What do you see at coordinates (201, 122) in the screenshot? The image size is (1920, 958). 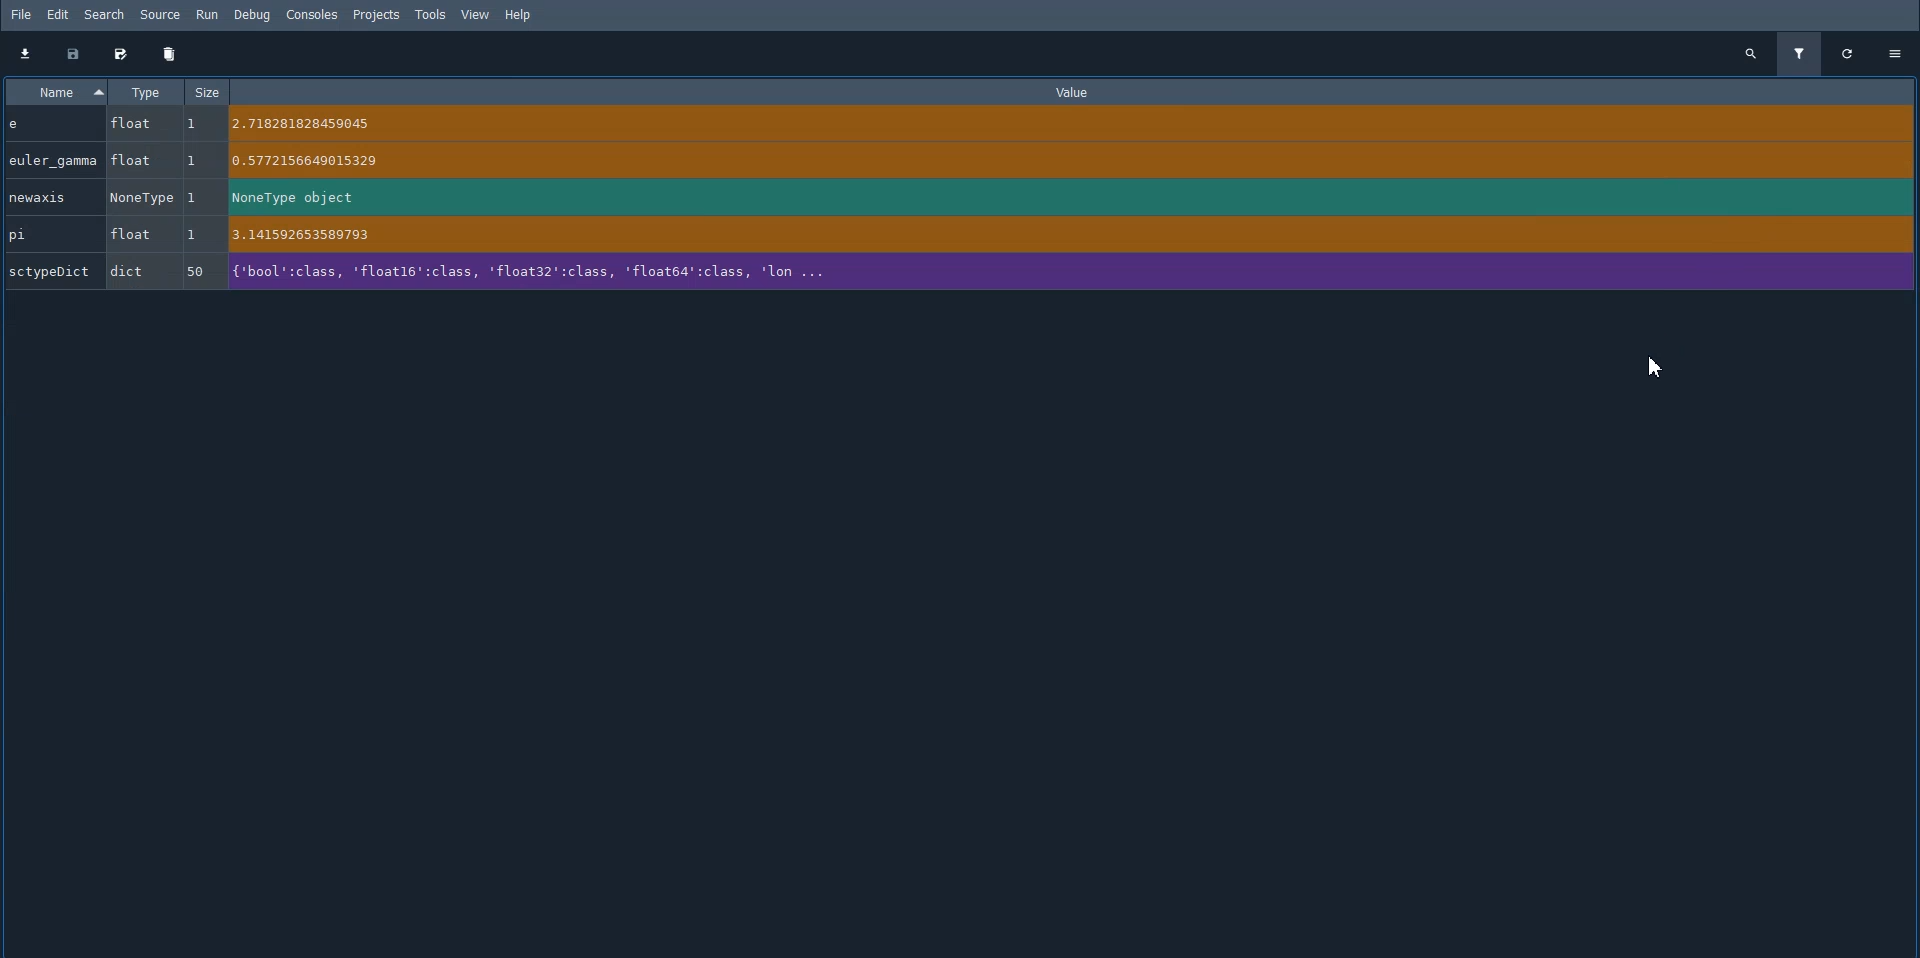 I see `` at bounding box center [201, 122].